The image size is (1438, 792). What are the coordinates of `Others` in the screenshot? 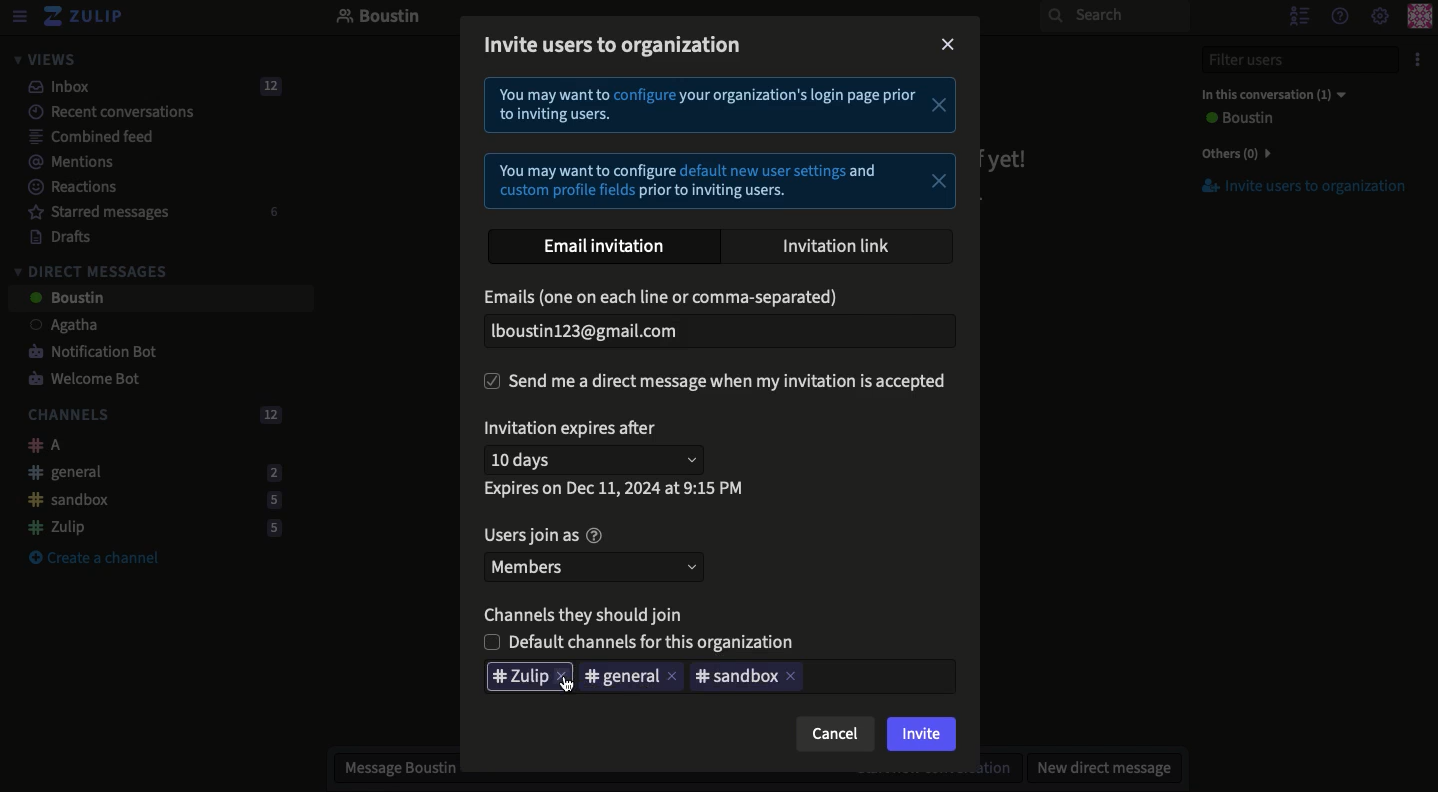 It's located at (1232, 153).